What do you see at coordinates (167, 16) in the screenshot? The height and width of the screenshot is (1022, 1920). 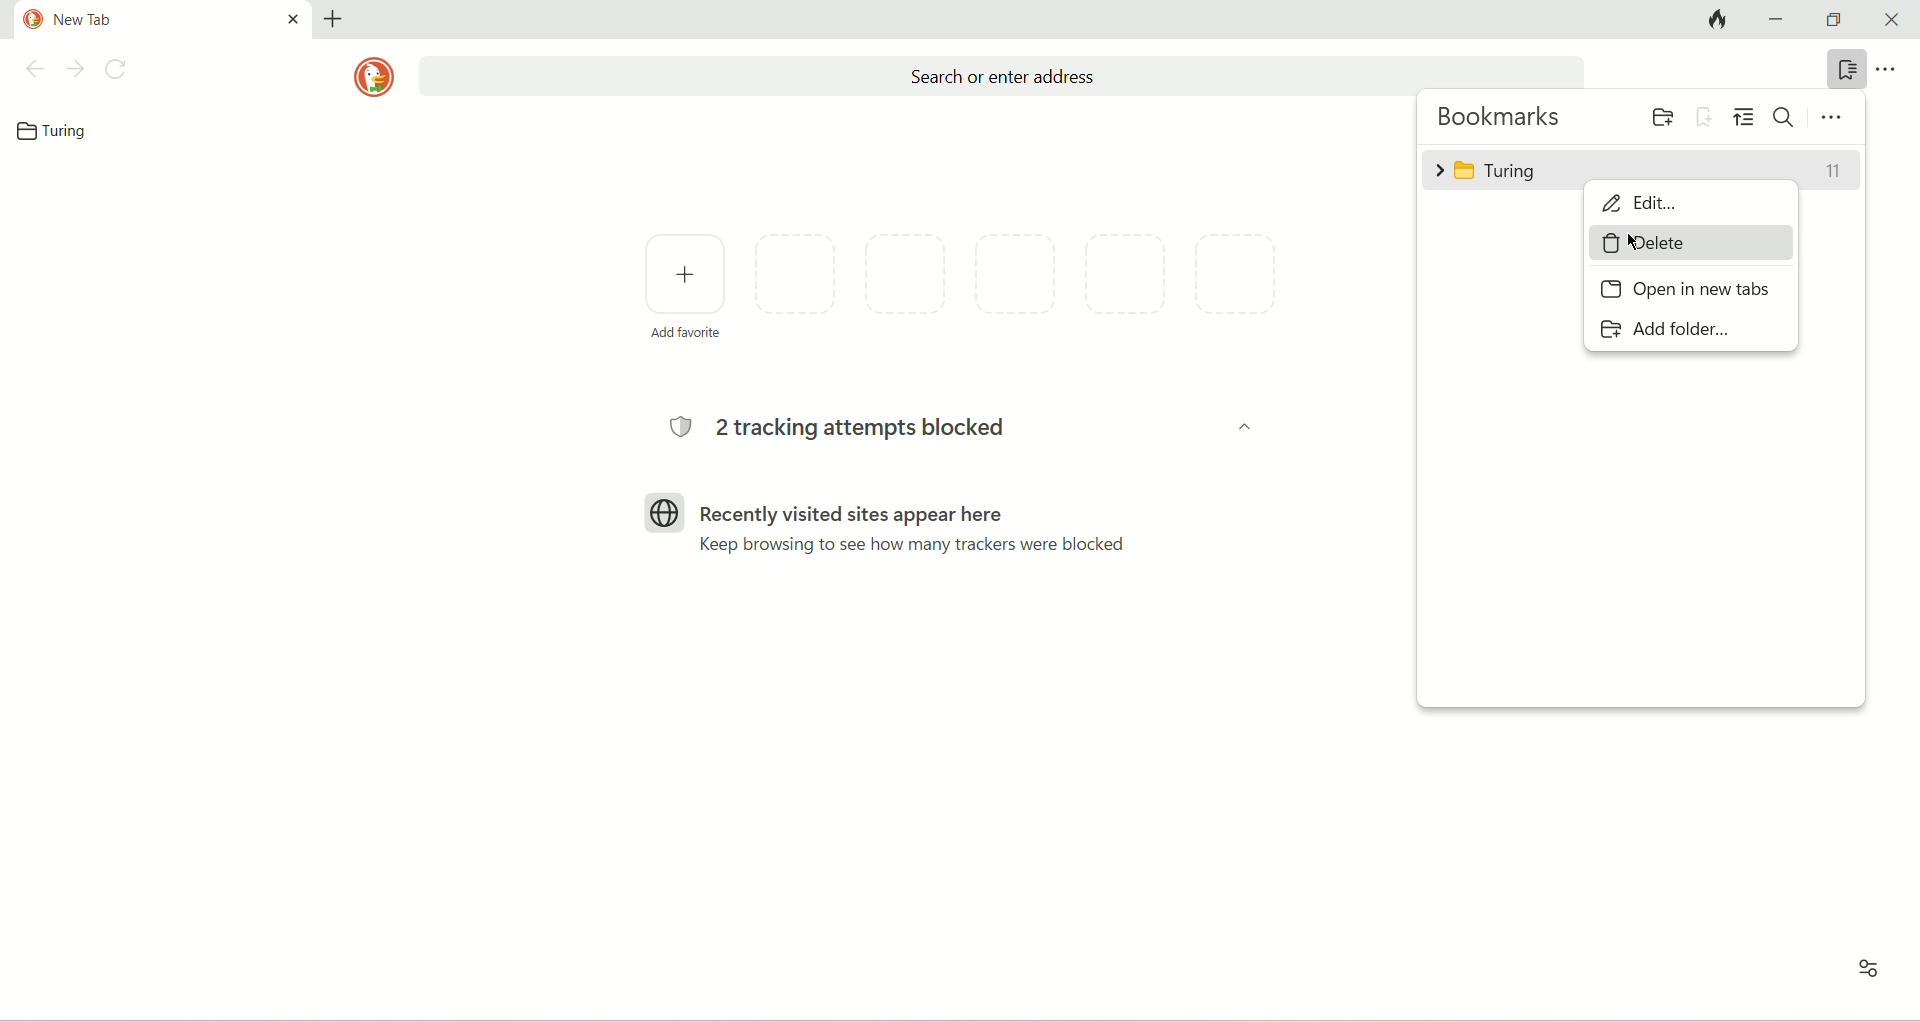 I see `current tab` at bounding box center [167, 16].